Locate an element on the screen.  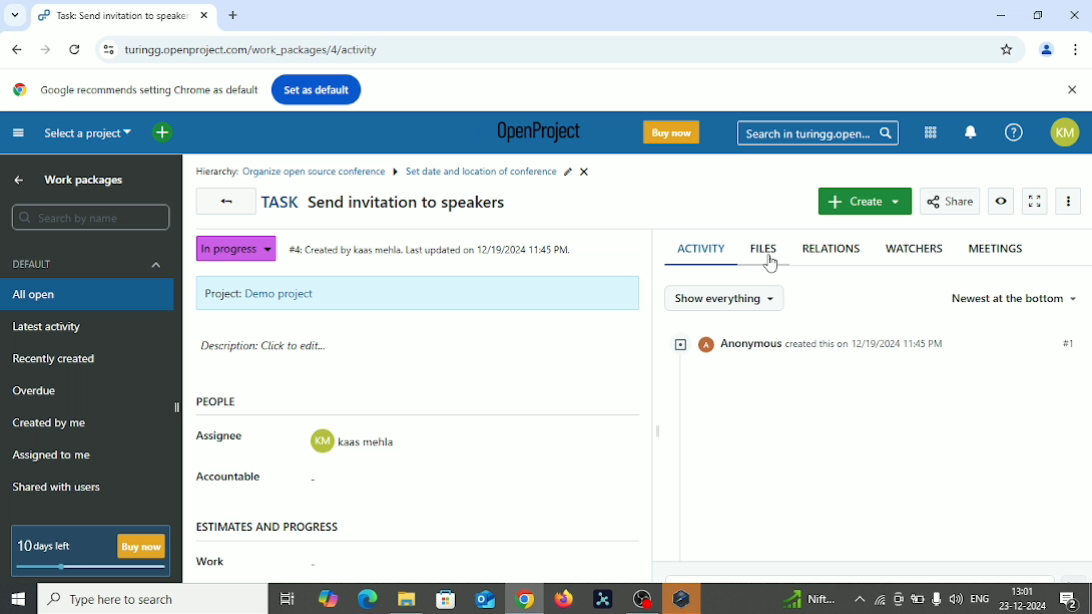
“#4 Created by kass mehla. Last updated on 12/19/2024 11:45 PM. is located at coordinates (432, 253).